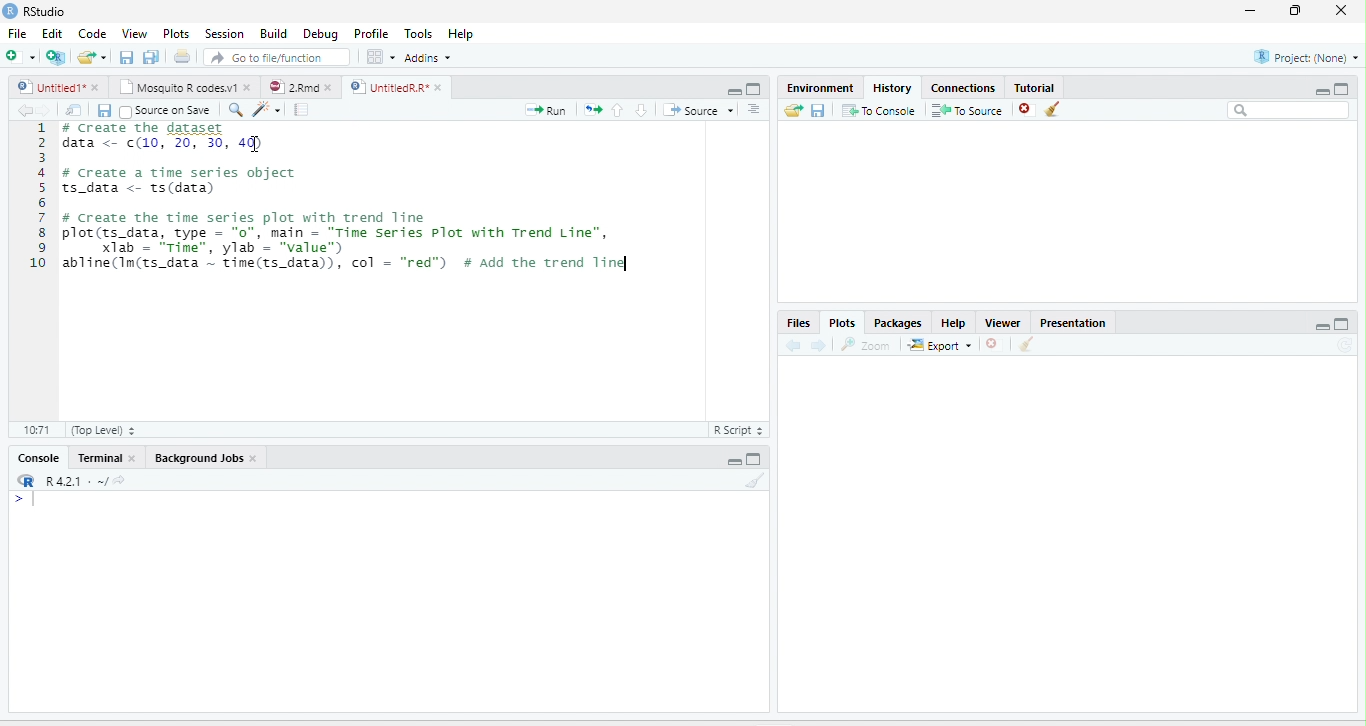 This screenshot has height=726, width=1366. What do you see at coordinates (266, 109) in the screenshot?
I see `Code tools` at bounding box center [266, 109].